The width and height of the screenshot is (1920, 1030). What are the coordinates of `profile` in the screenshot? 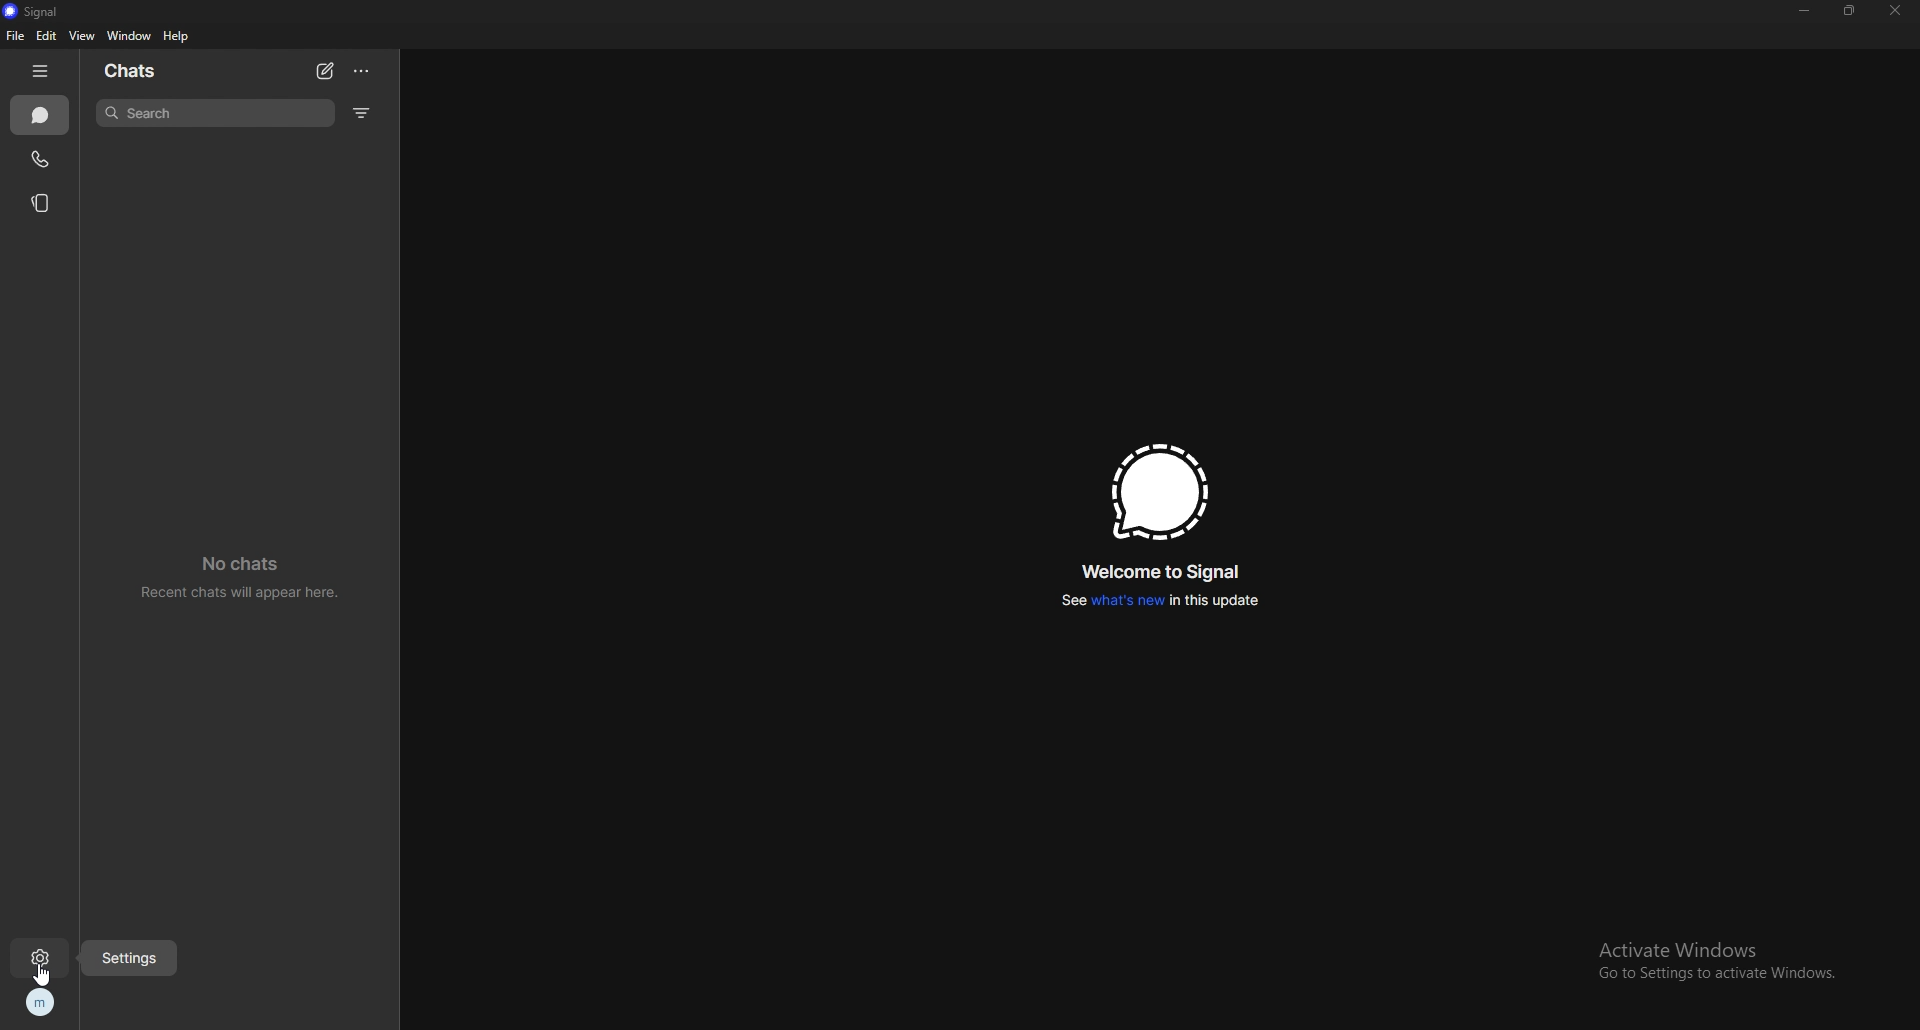 It's located at (40, 1004).